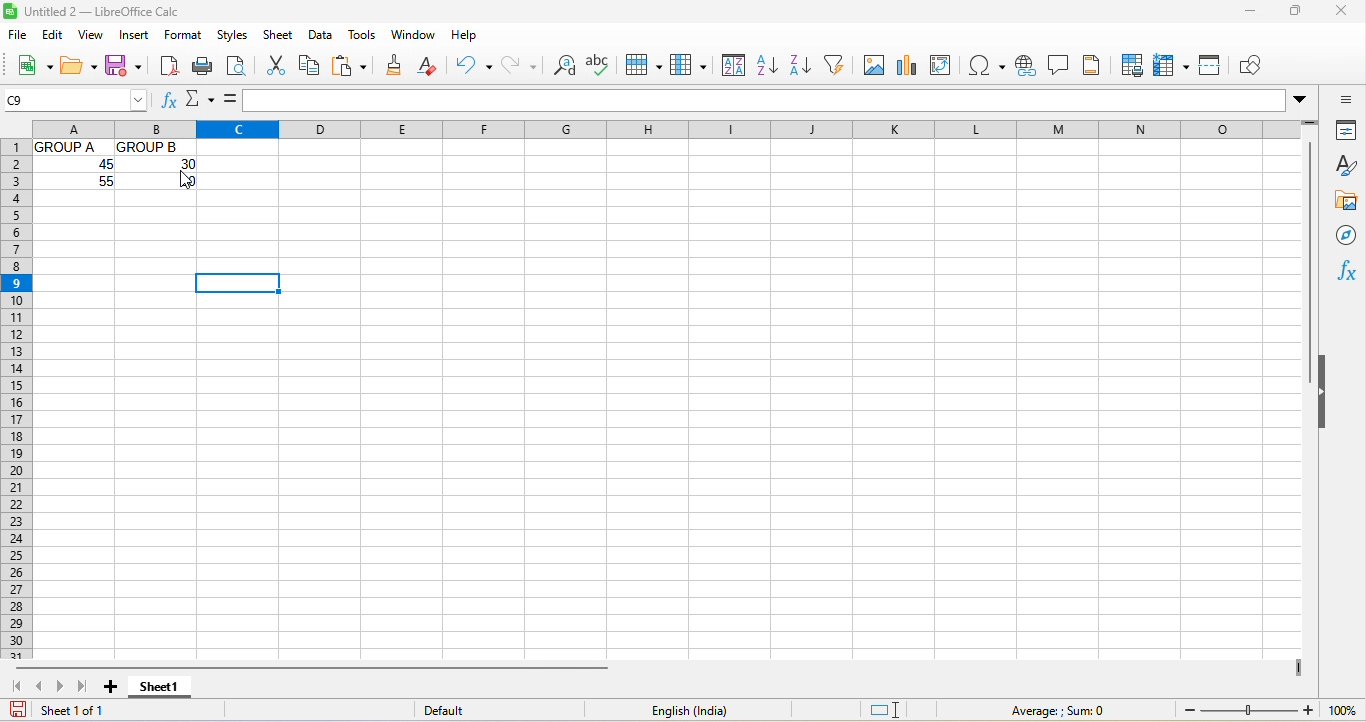 Image resolution: width=1366 pixels, height=722 pixels. I want to click on insert, so click(138, 37).